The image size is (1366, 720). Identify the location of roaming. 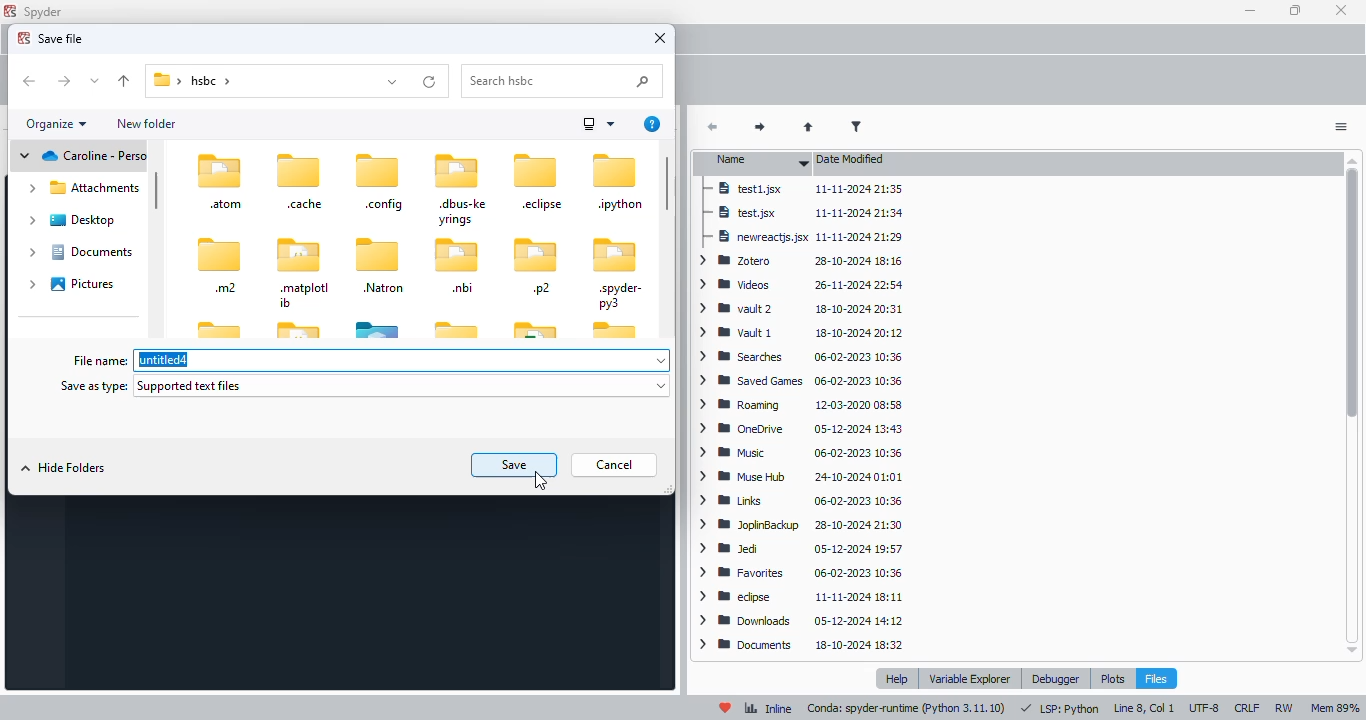
(744, 405).